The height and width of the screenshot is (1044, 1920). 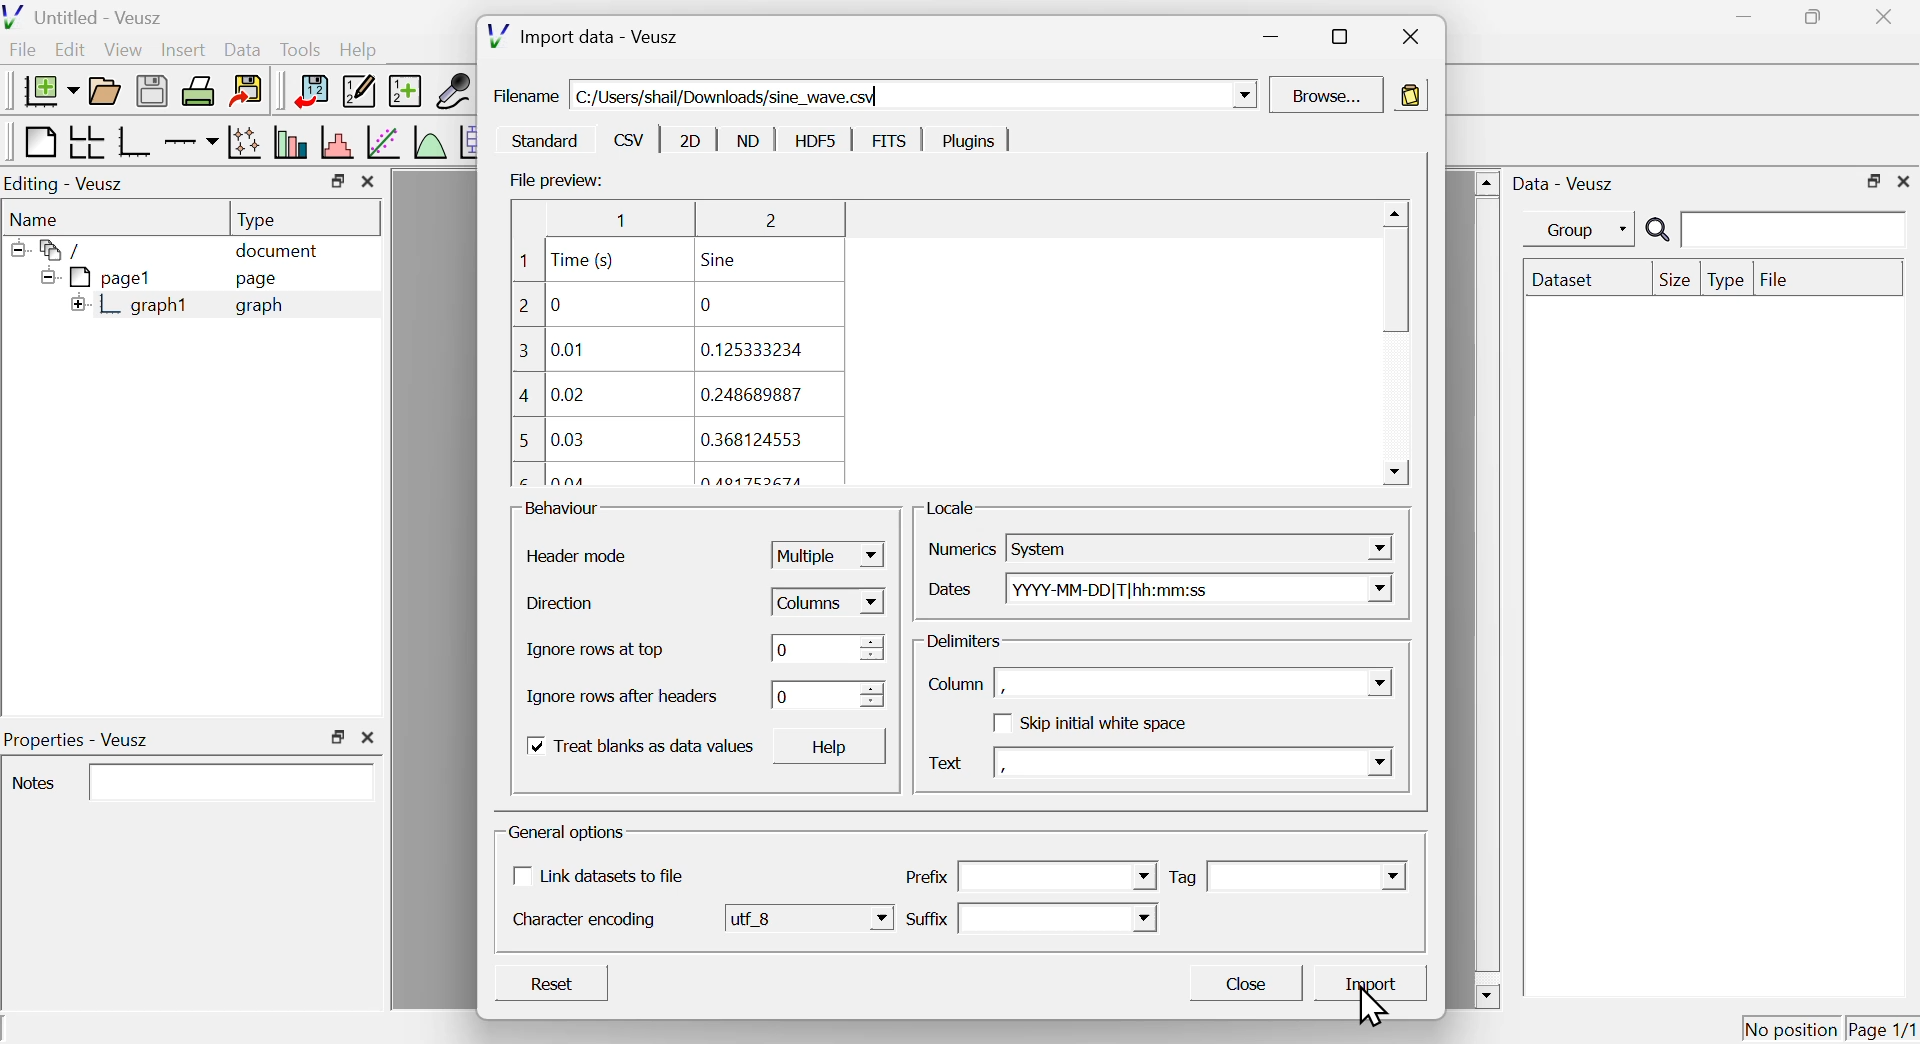 What do you see at coordinates (125, 49) in the screenshot?
I see `view` at bounding box center [125, 49].